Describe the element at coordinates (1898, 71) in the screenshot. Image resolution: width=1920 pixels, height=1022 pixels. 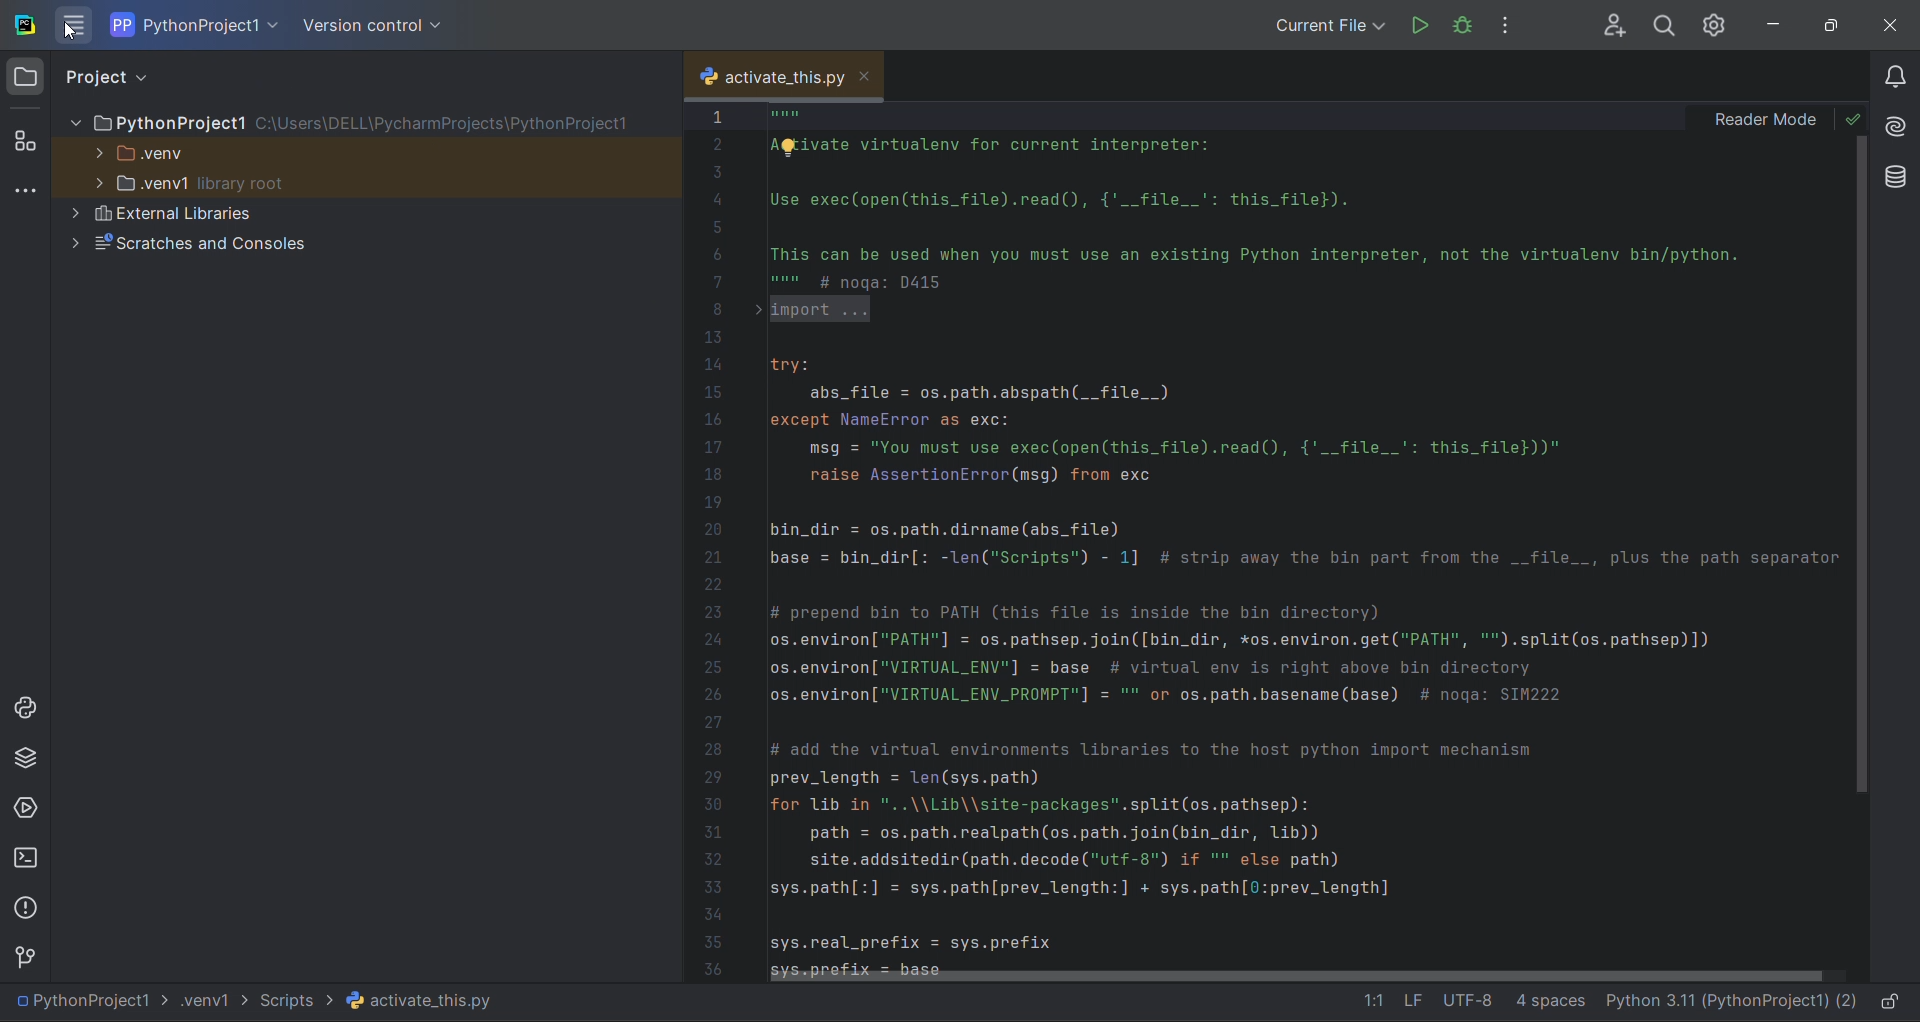
I see `notifications` at that location.